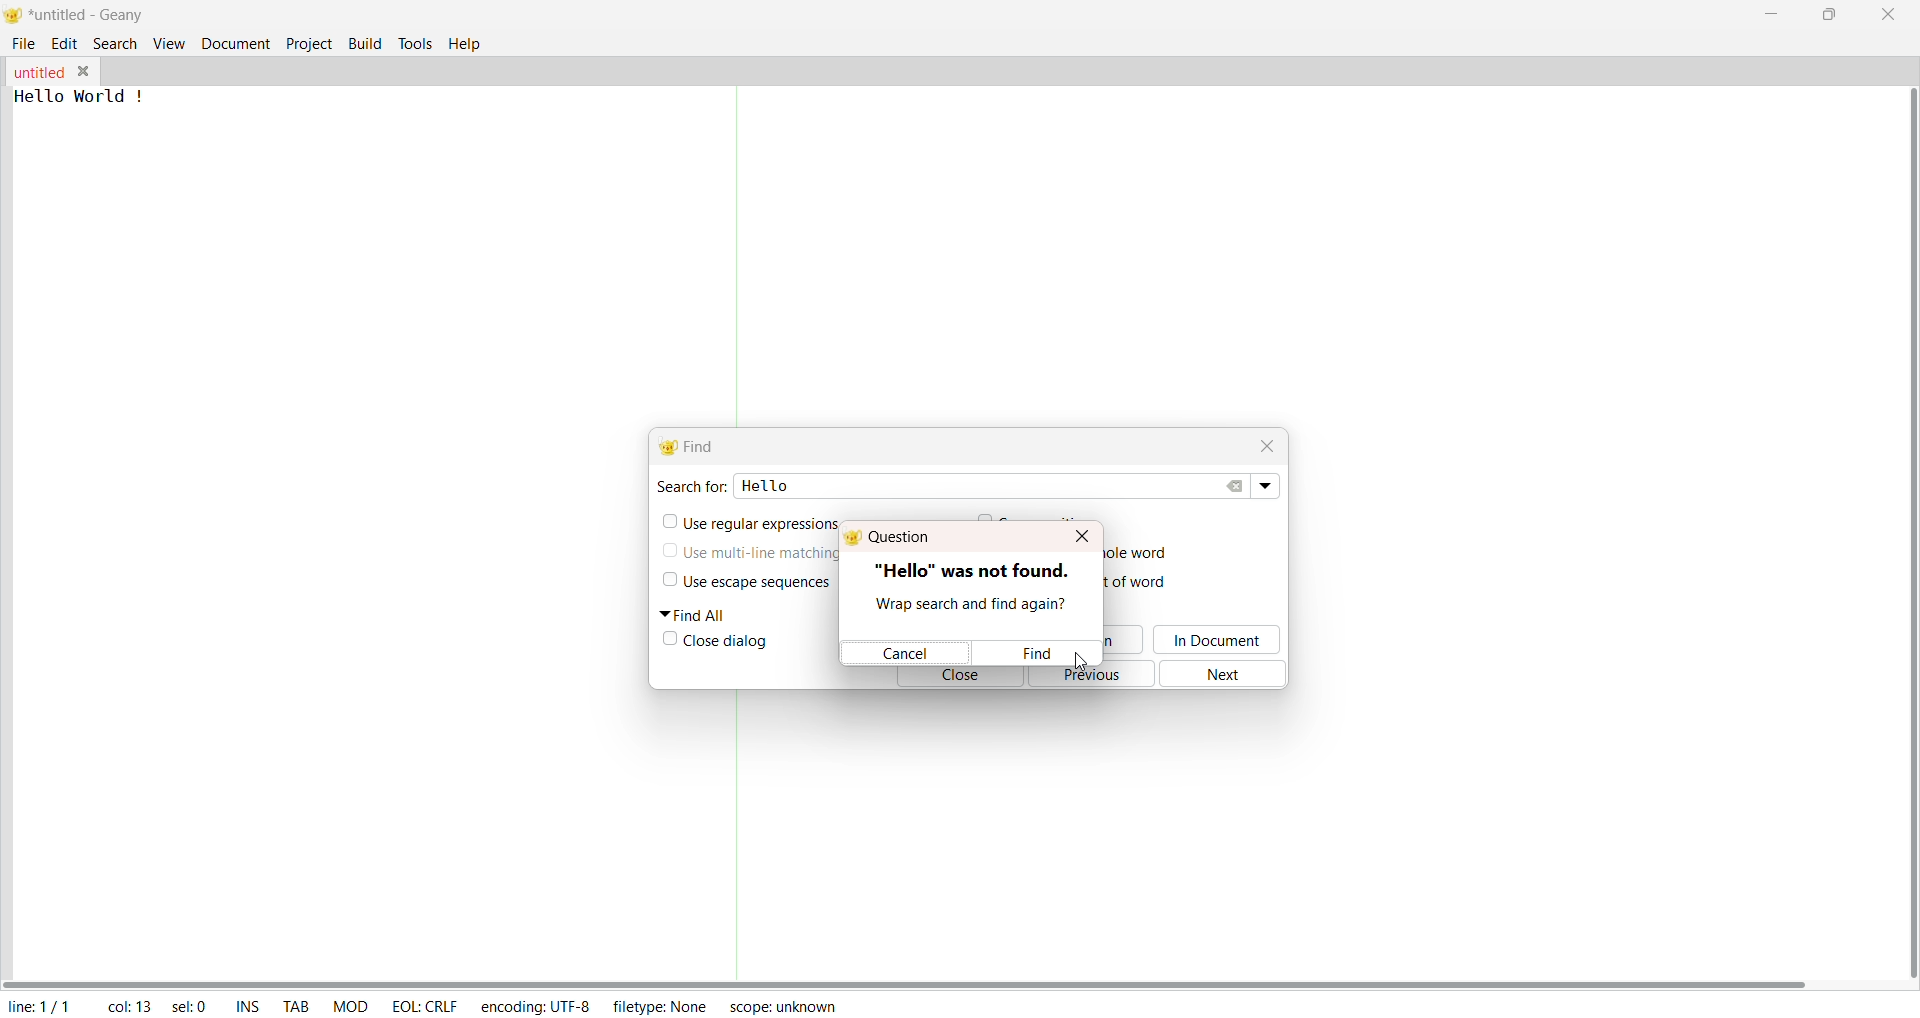  What do you see at coordinates (976, 570) in the screenshot?
I see `Hello was not found` at bounding box center [976, 570].